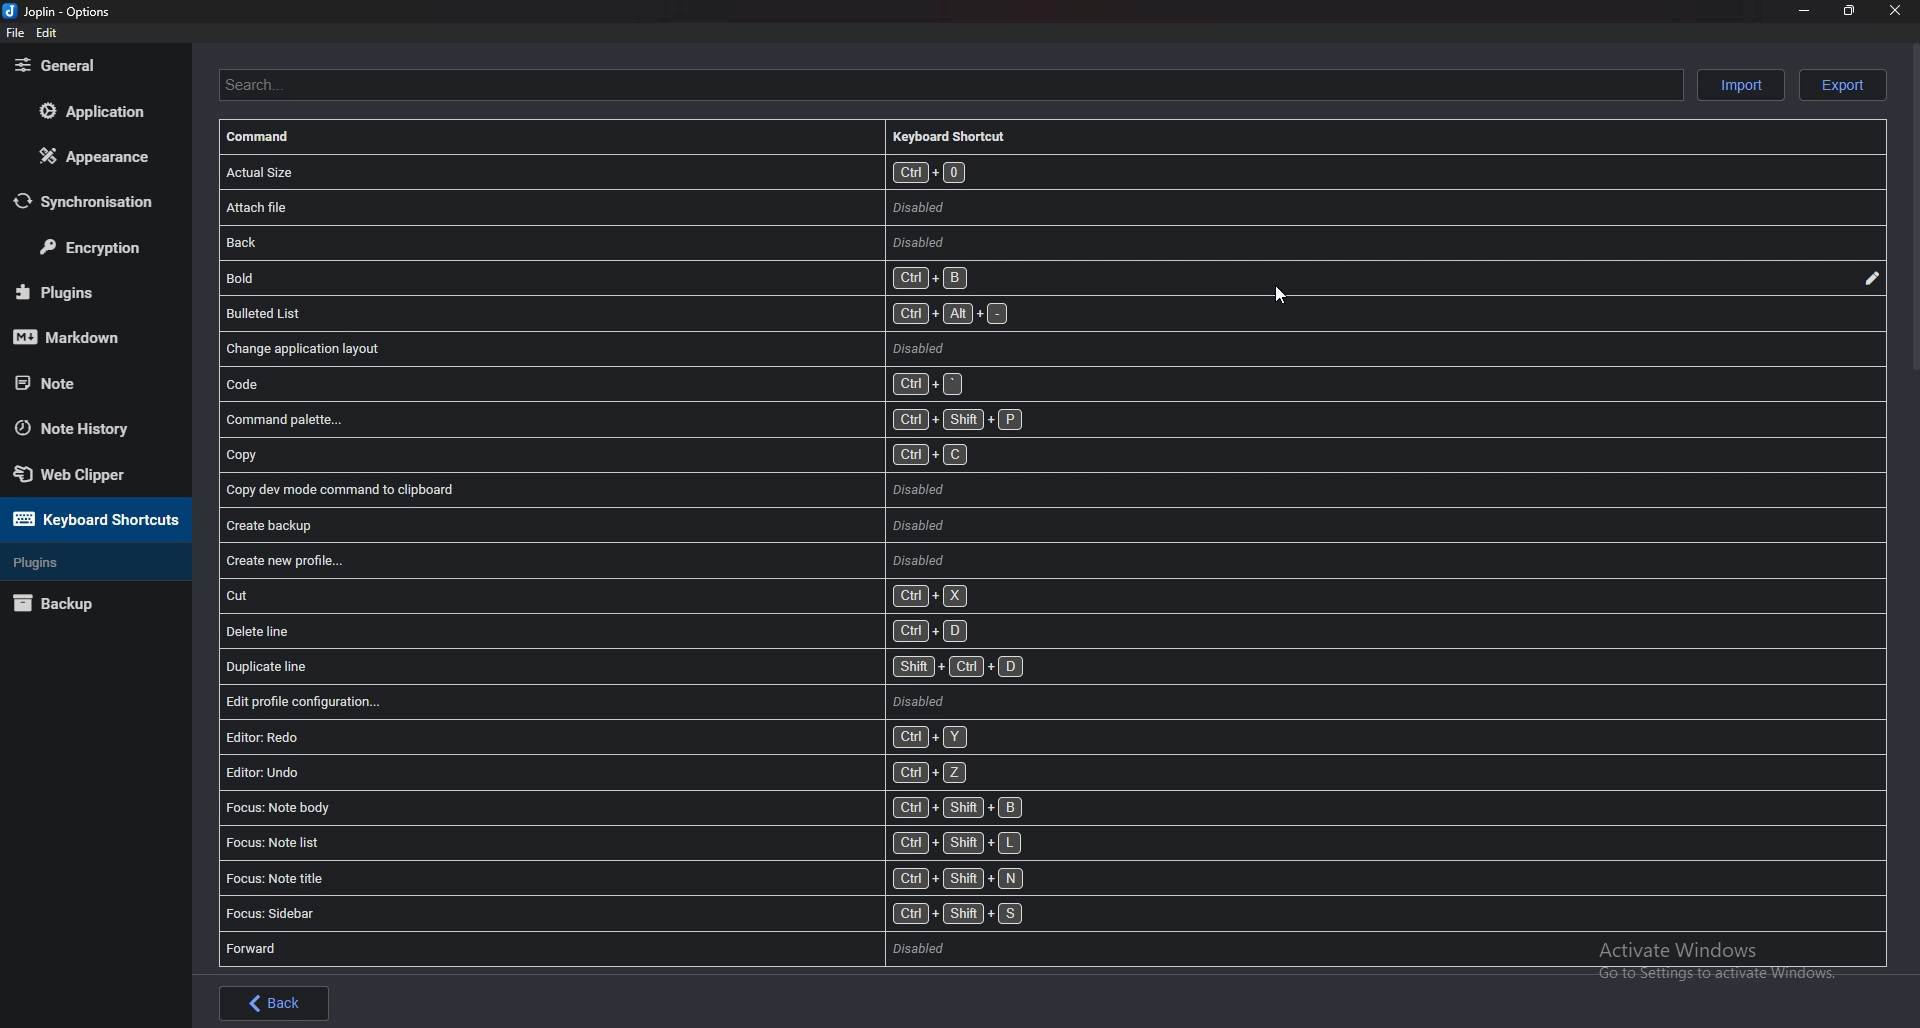 Image resolution: width=1920 pixels, height=1028 pixels. Describe the element at coordinates (1872, 280) in the screenshot. I see `Edit` at that location.